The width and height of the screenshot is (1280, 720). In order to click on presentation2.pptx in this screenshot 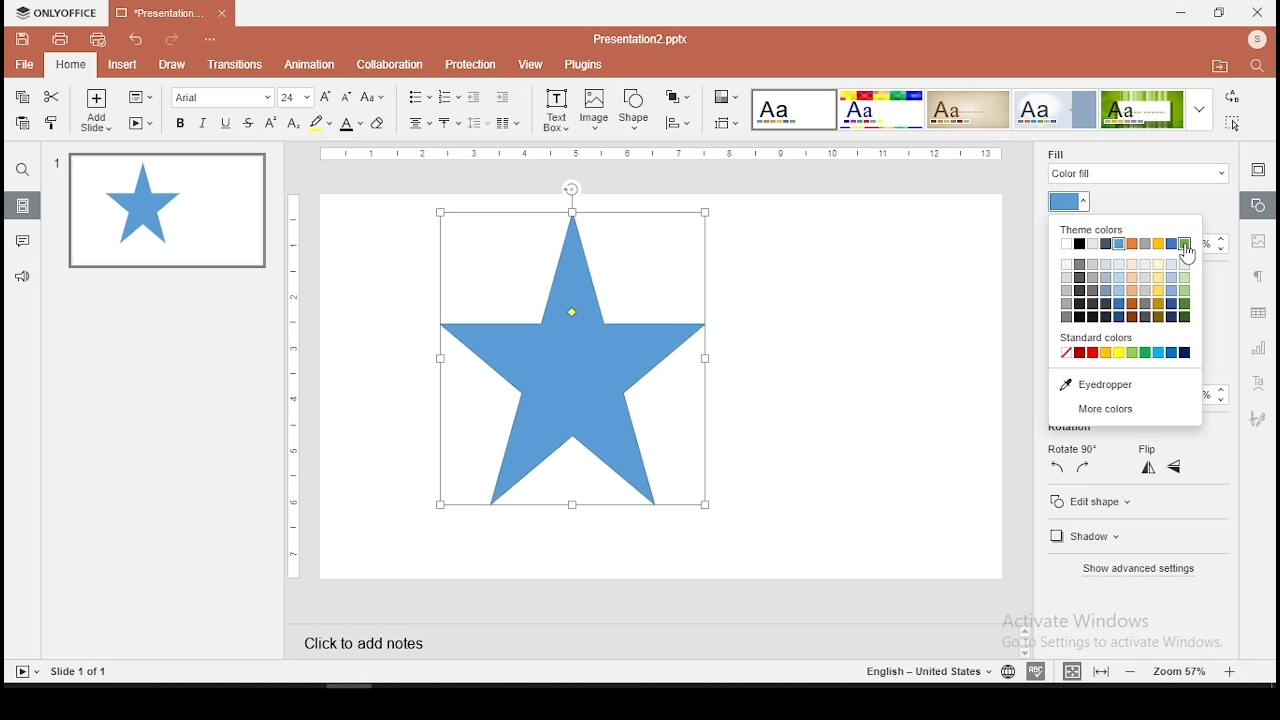, I will do `click(637, 40)`.